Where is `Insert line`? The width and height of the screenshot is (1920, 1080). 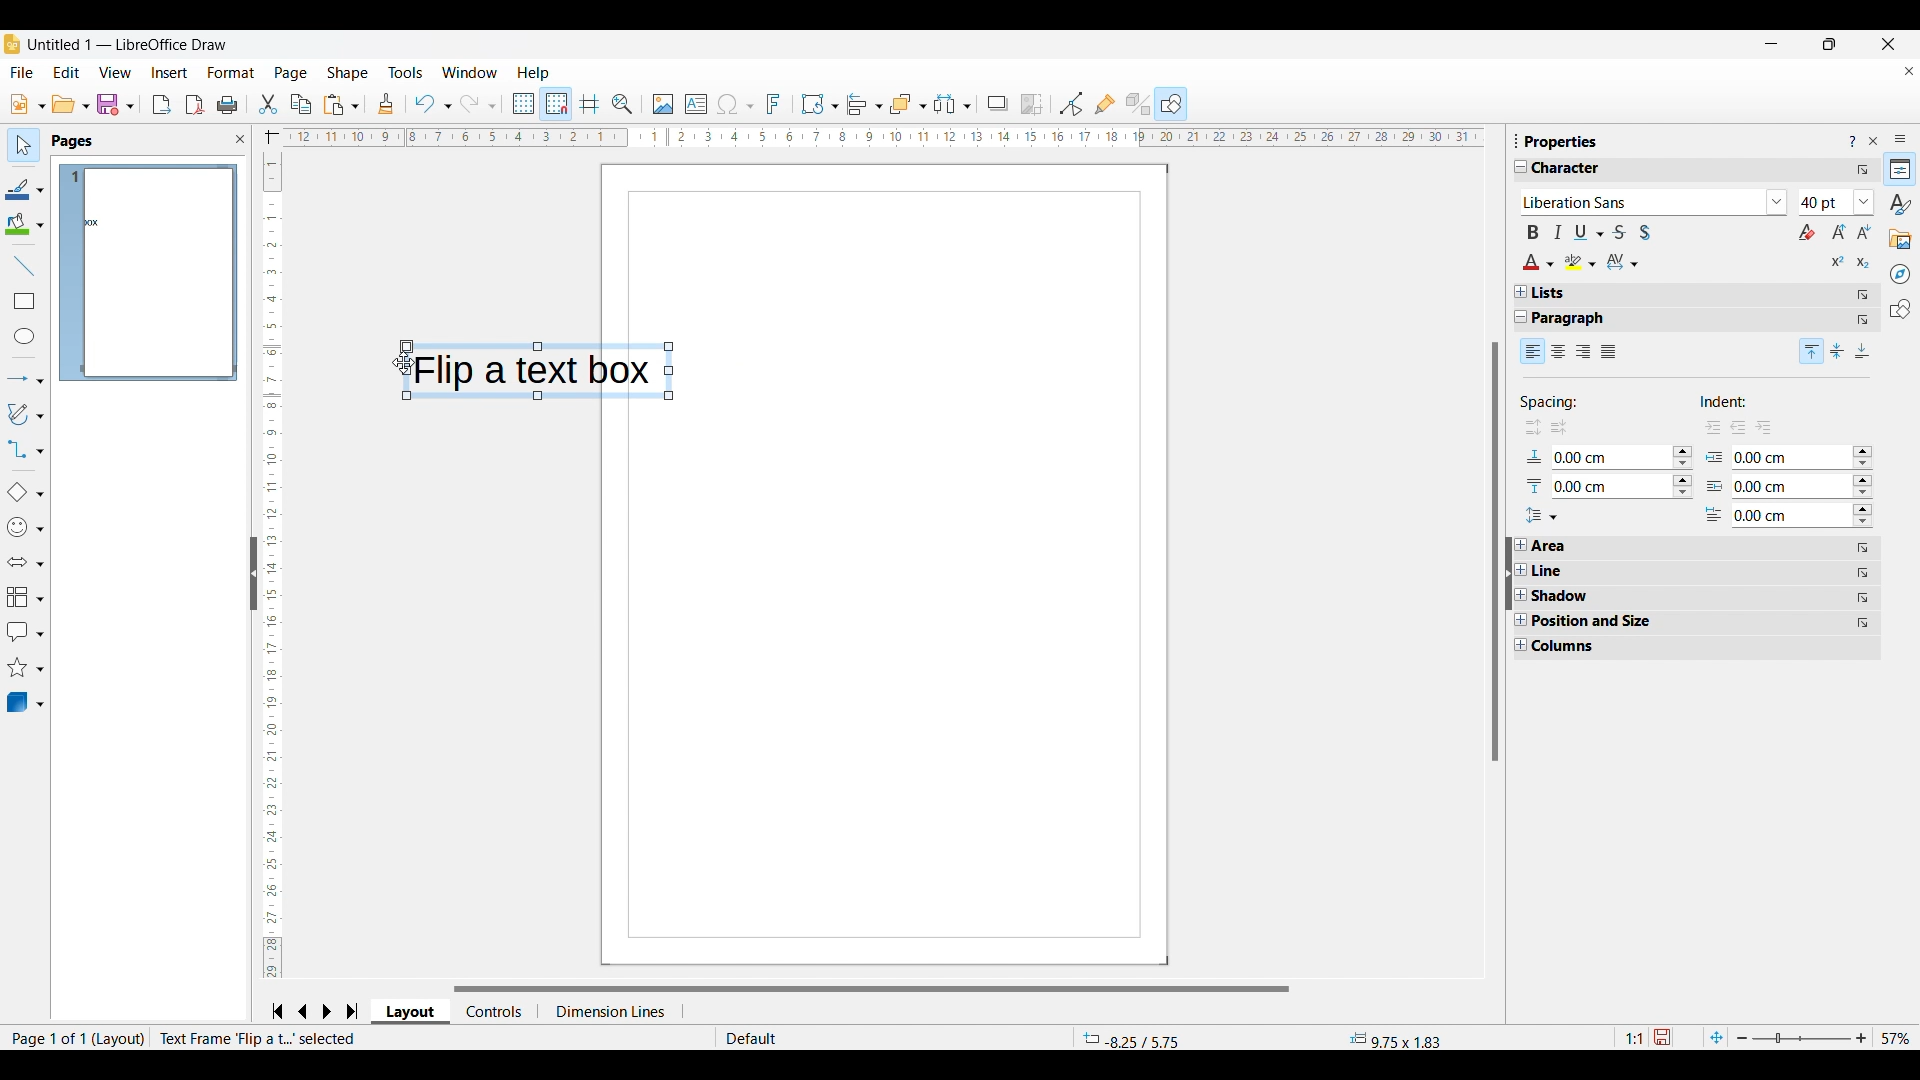
Insert line is located at coordinates (24, 266).